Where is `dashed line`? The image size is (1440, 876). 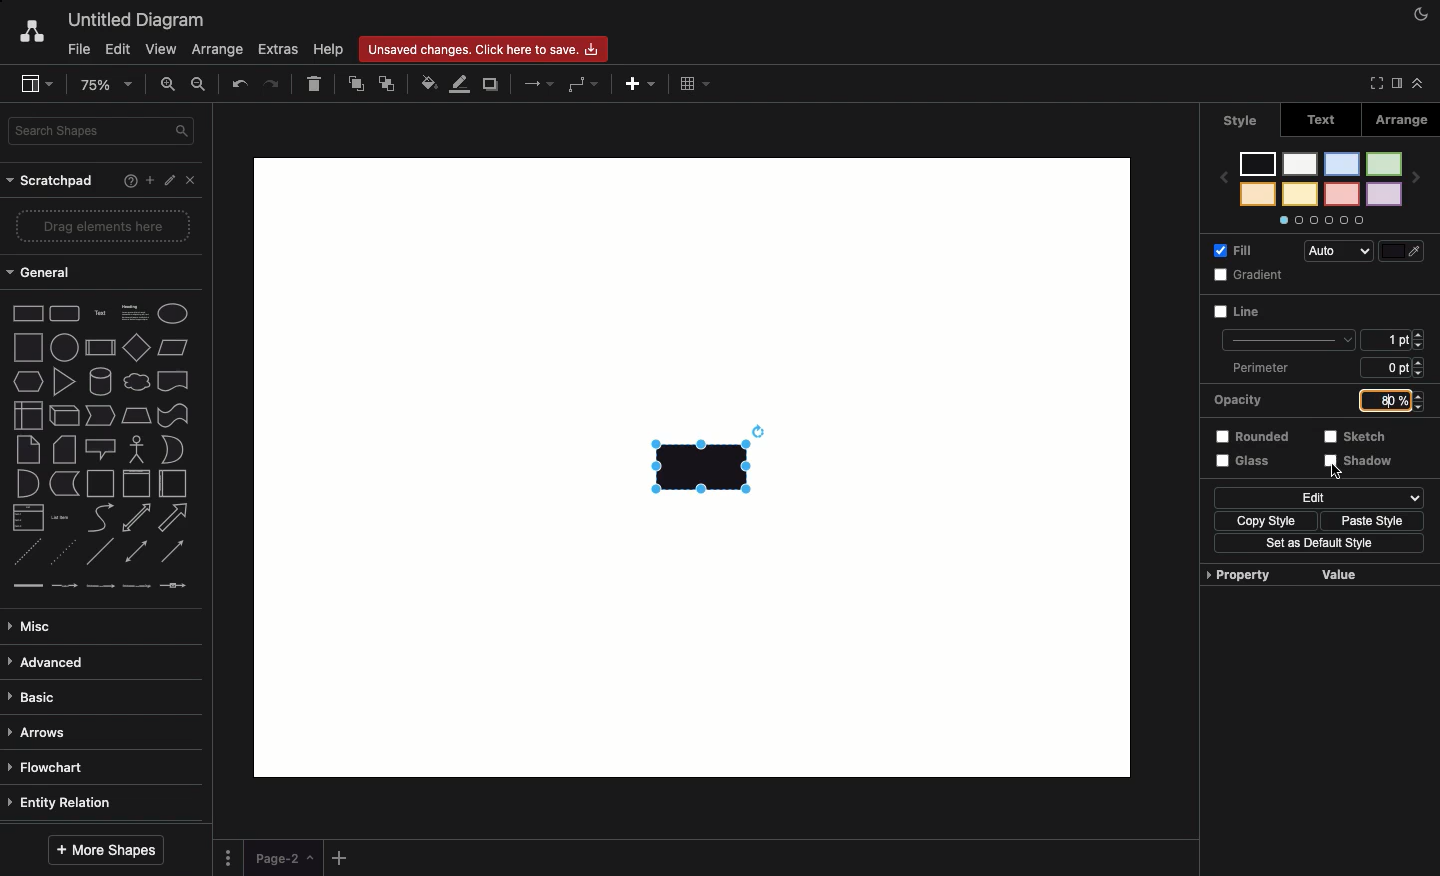
dashed line is located at coordinates (23, 551).